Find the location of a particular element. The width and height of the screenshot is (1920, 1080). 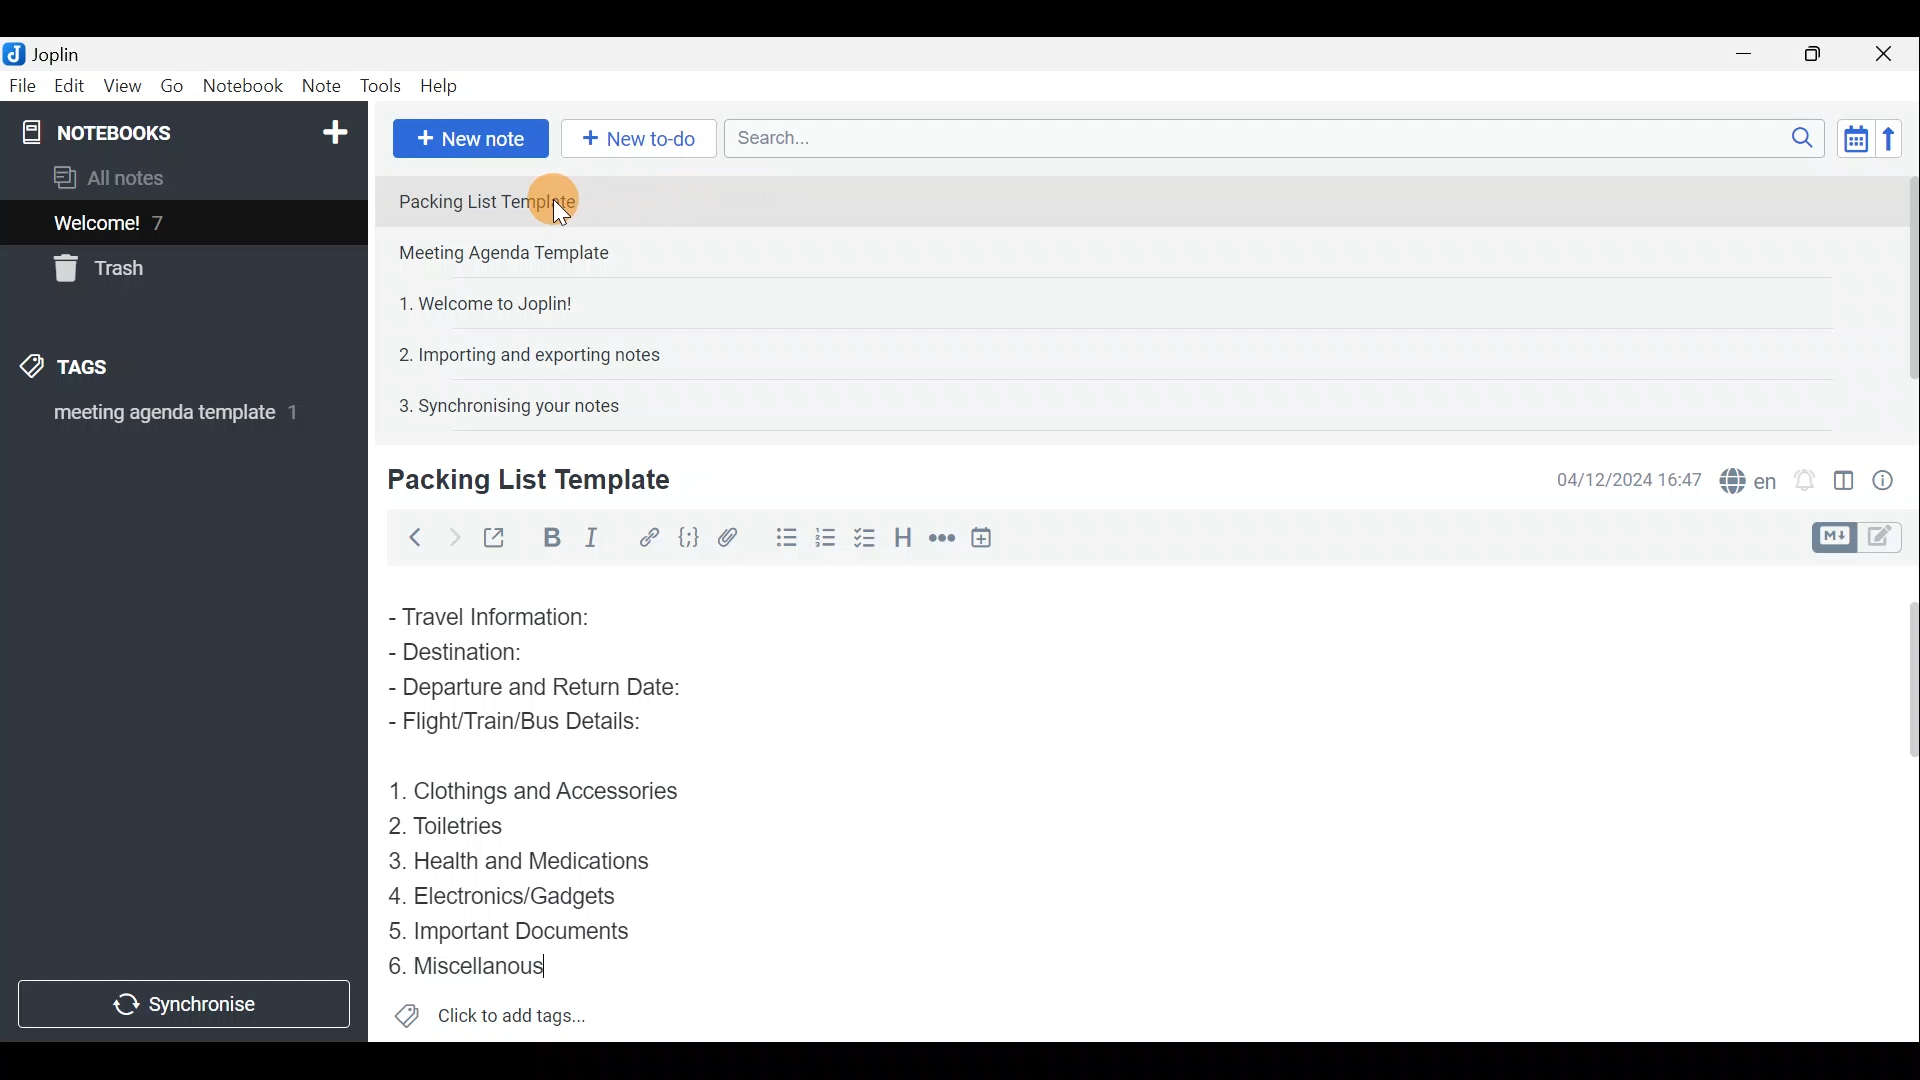

Toggle editors is located at coordinates (1890, 539).